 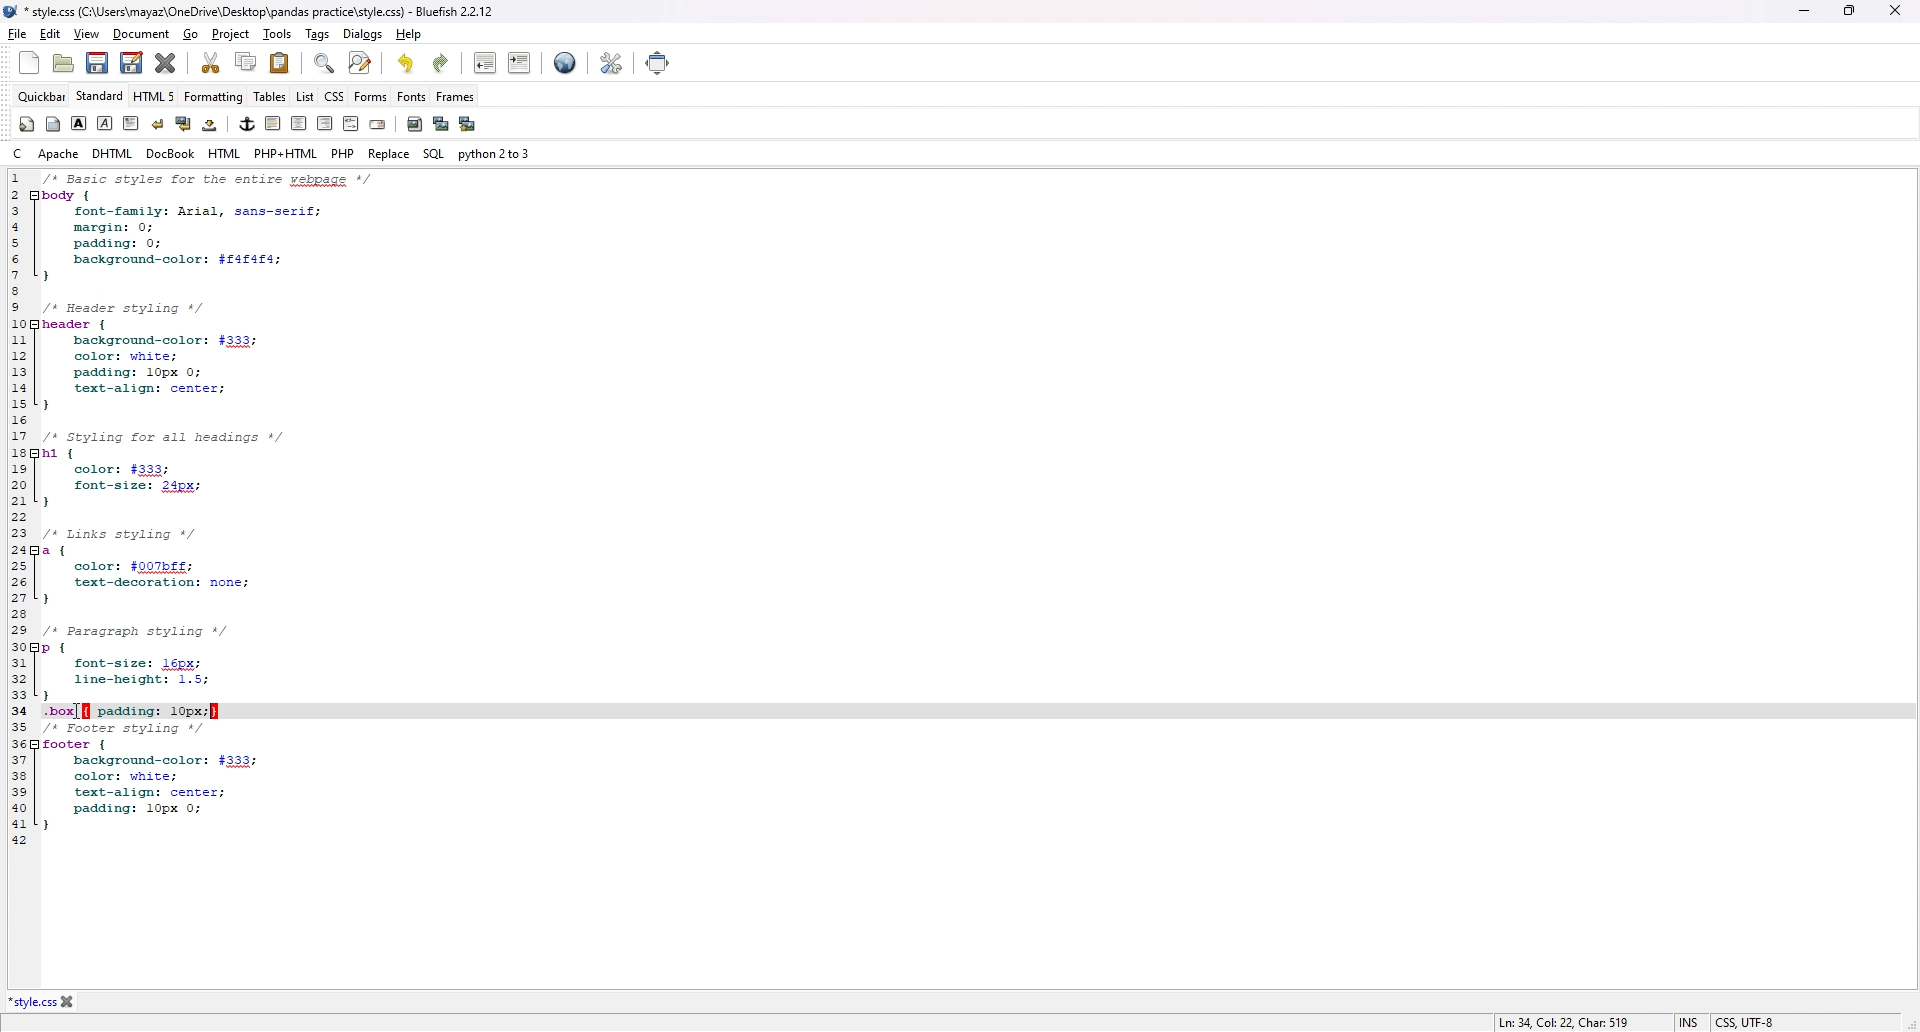 What do you see at coordinates (81, 710) in the screenshot?
I see `Cursor` at bounding box center [81, 710].